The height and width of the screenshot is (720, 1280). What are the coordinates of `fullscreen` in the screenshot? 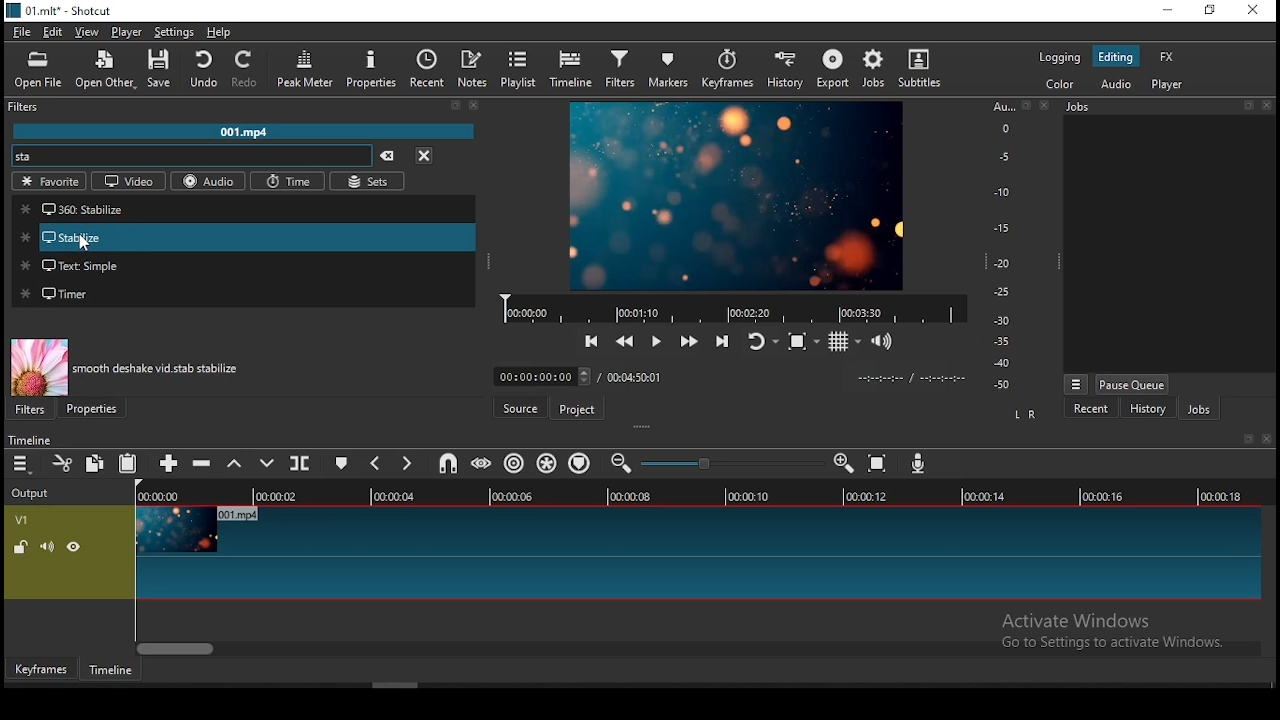 It's located at (1246, 438).